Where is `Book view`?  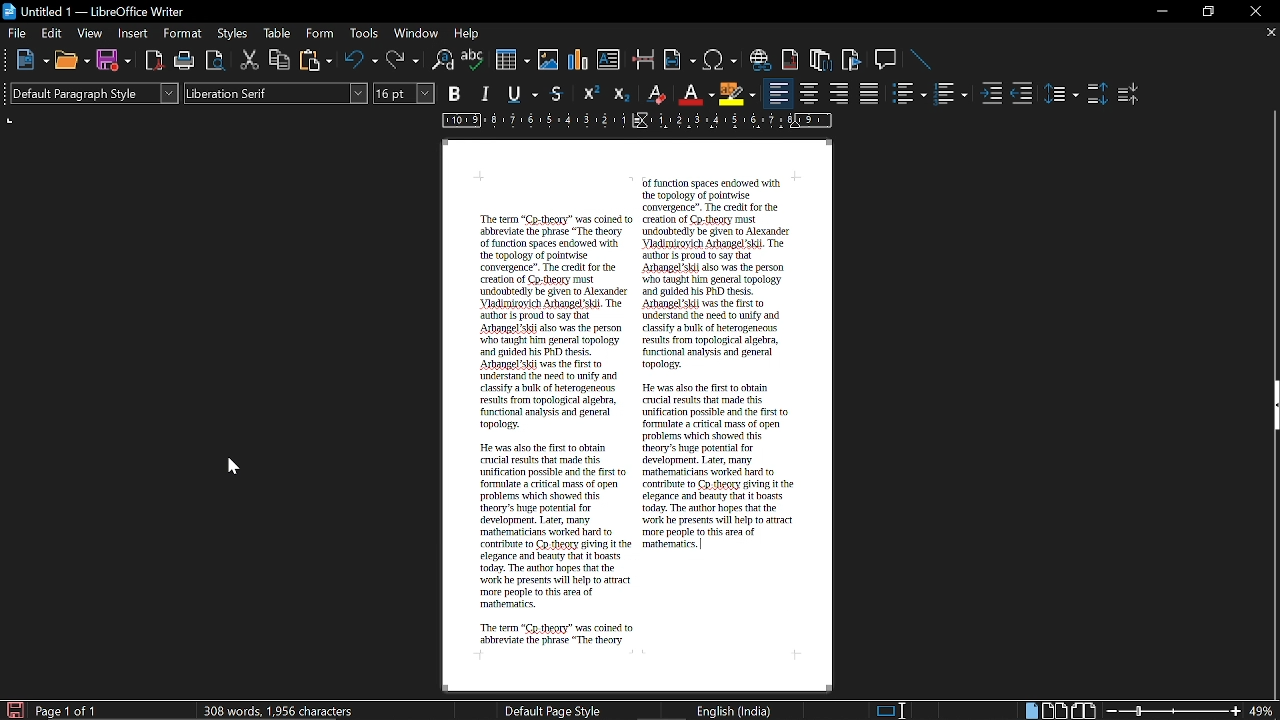 Book view is located at coordinates (1084, 710).